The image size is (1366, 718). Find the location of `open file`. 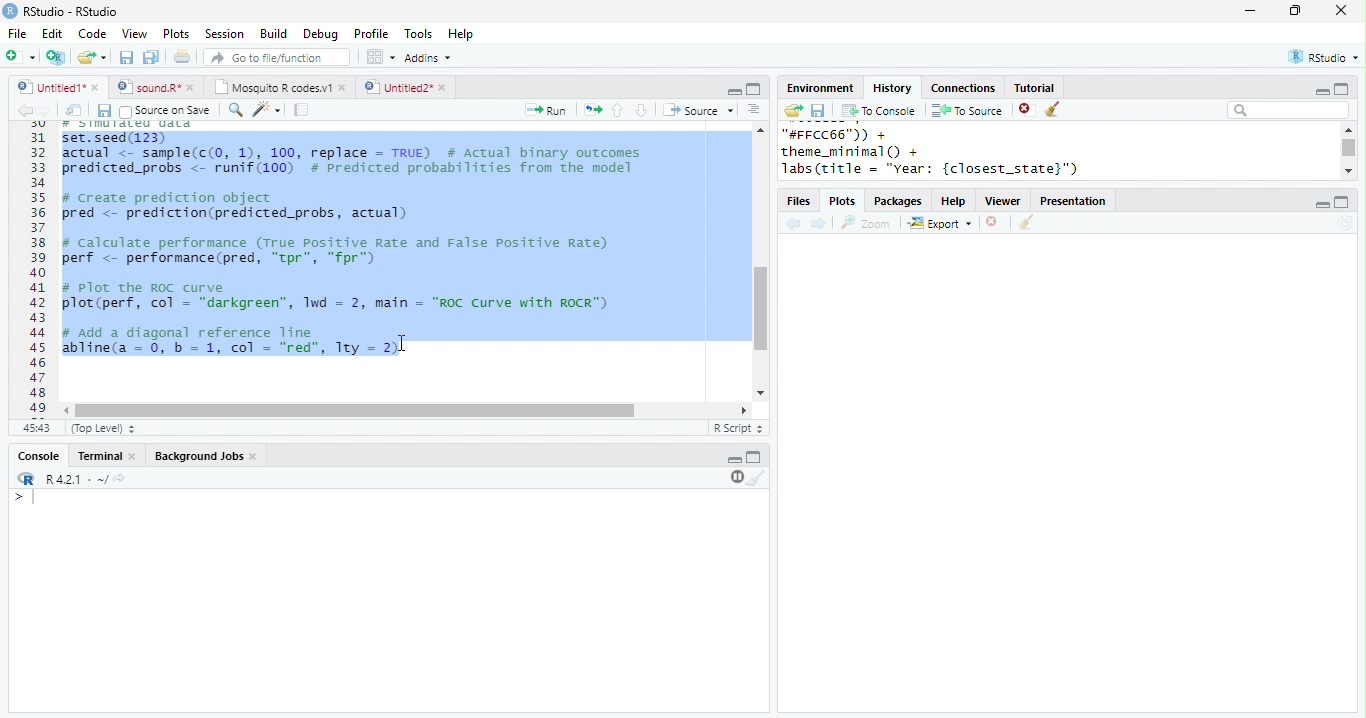

open file is located at coordinates (92, 57).